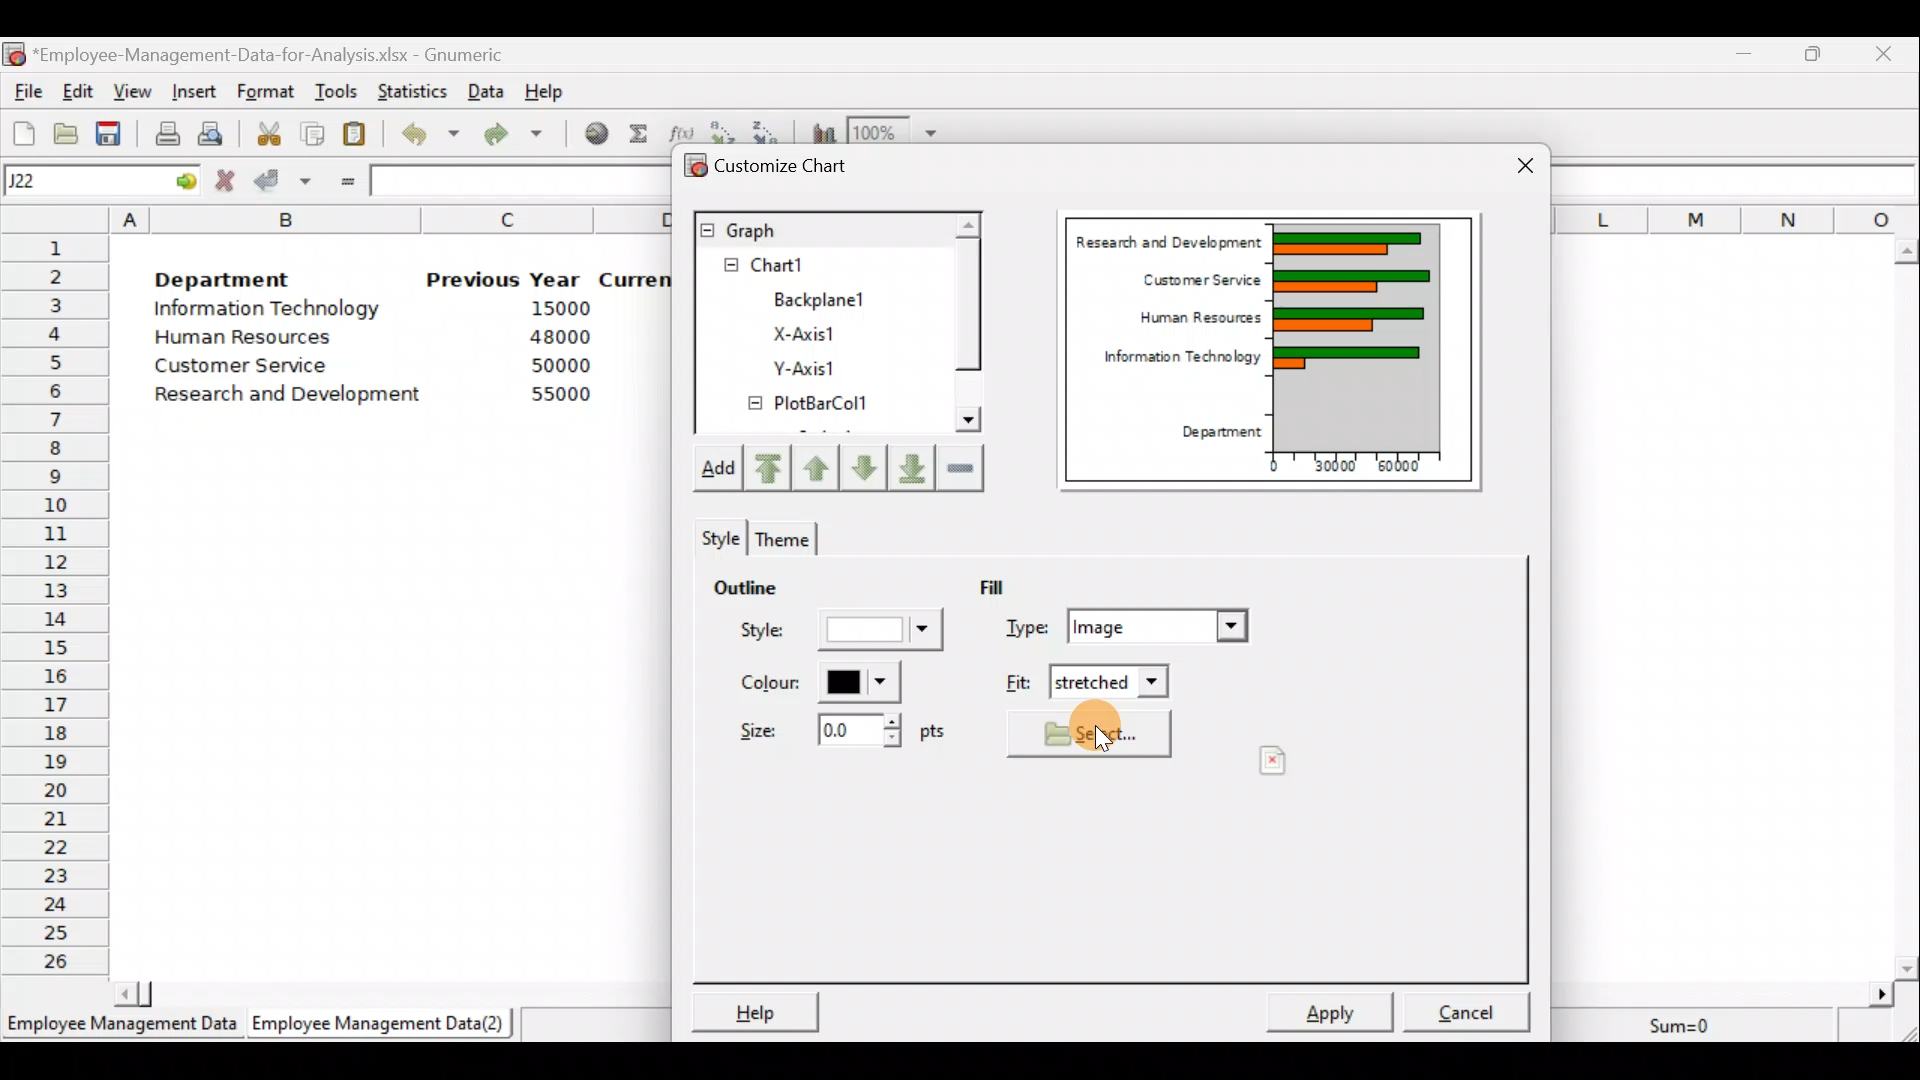  I want to click on Tools, so click(336, 89).